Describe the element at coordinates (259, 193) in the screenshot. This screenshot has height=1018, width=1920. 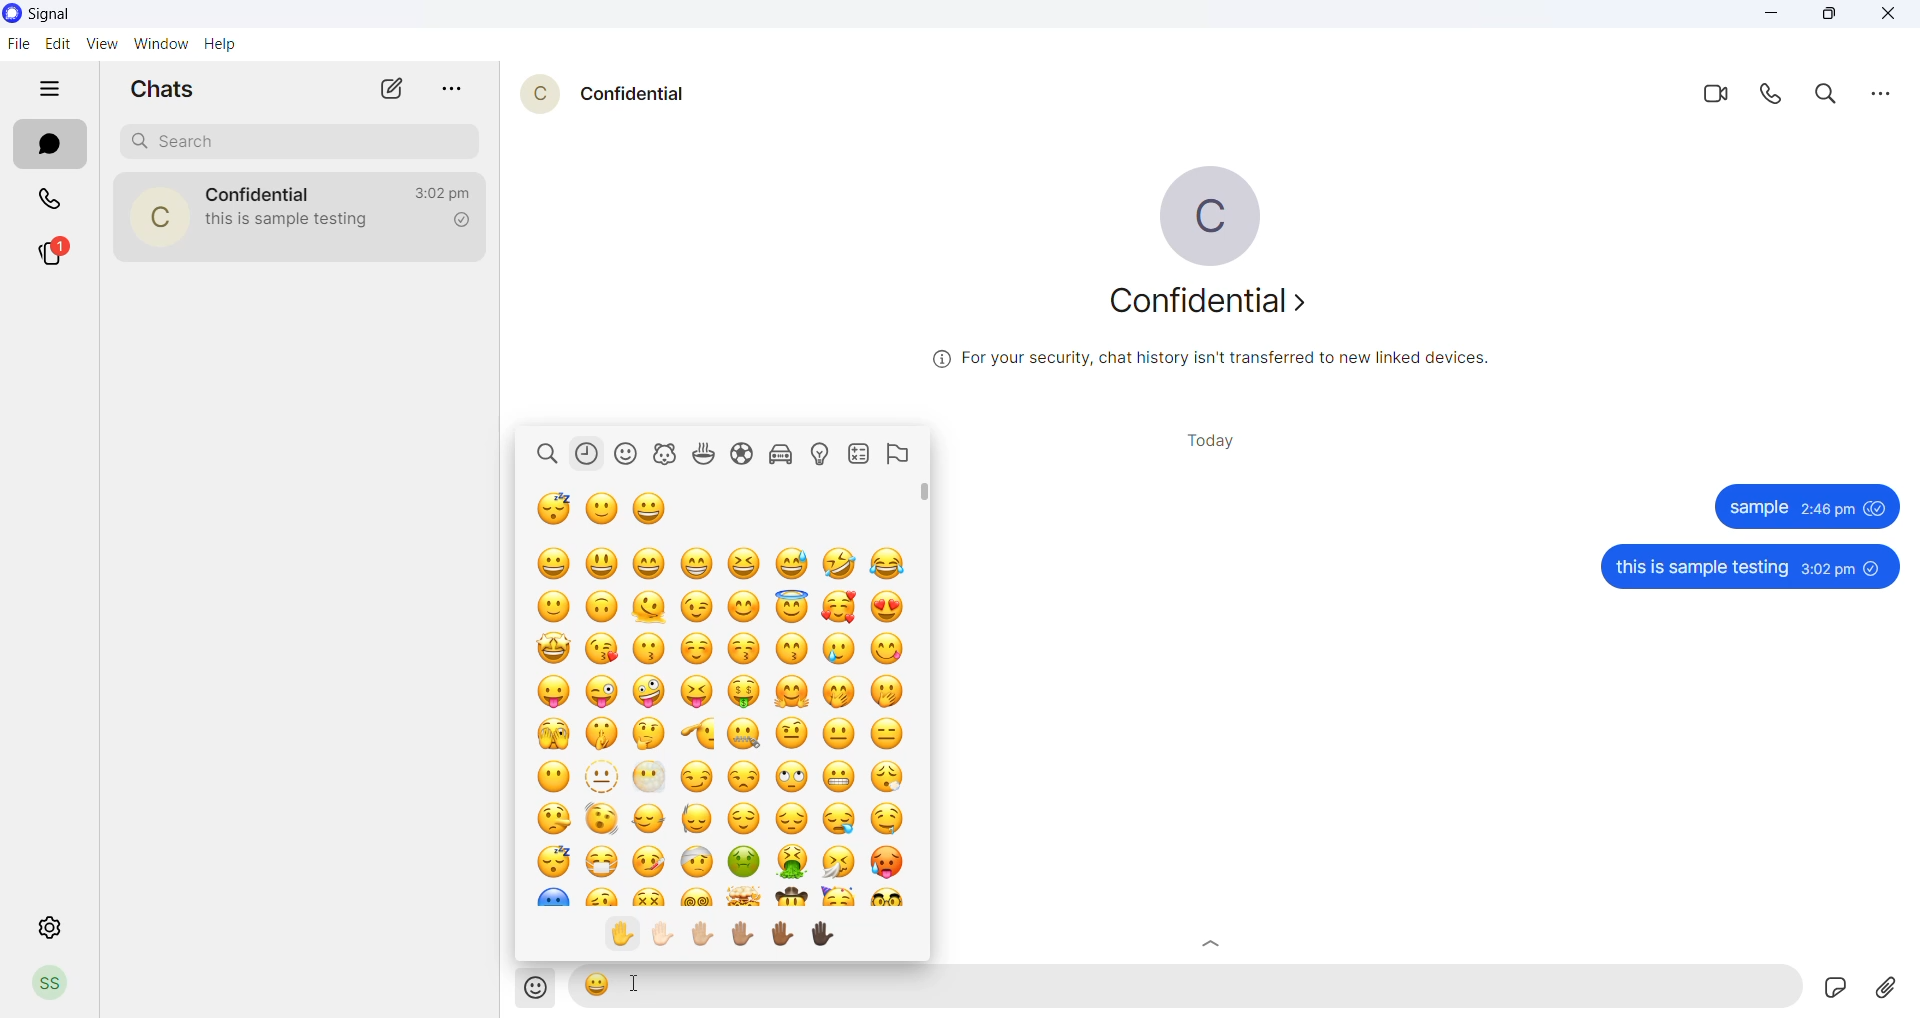
I see `contact name` at that location.